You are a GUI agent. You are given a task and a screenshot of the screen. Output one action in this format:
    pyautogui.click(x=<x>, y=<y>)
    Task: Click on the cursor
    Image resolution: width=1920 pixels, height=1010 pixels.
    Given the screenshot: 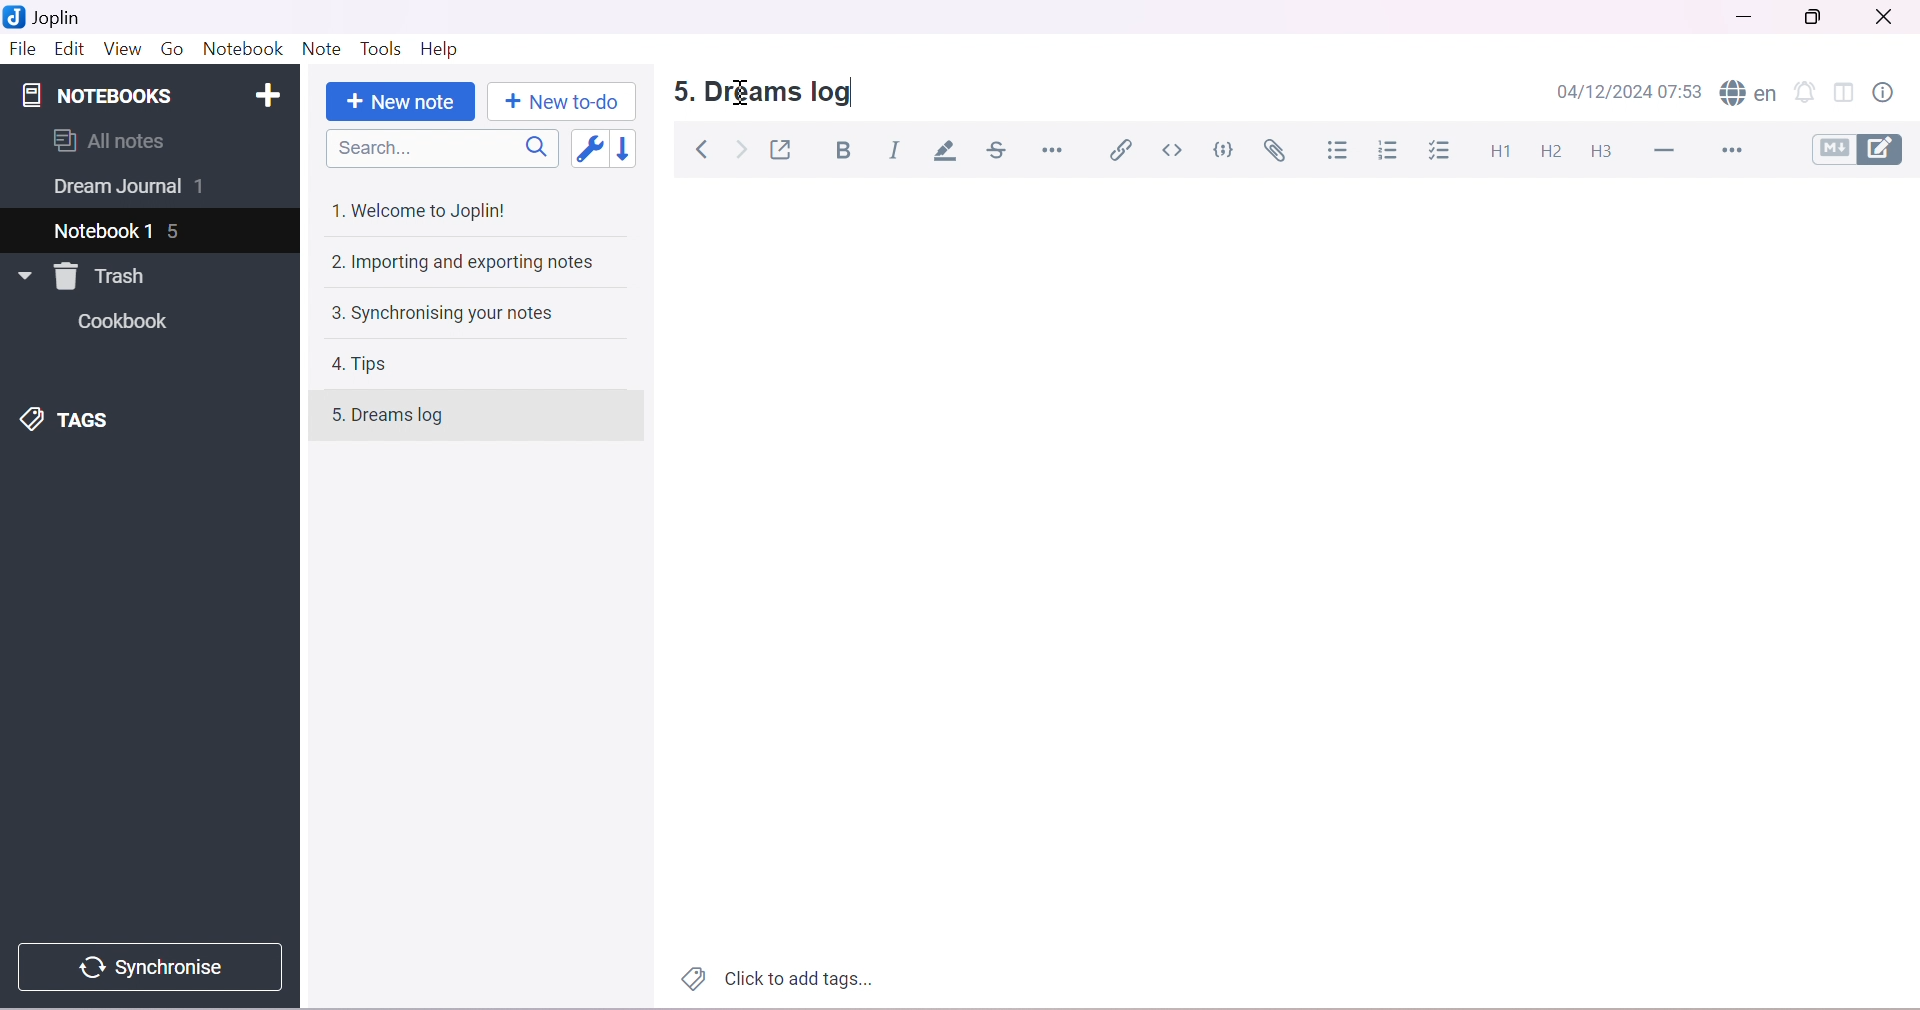 What is the action you would take?
    pyautogui.click(x=742, y=96)
    